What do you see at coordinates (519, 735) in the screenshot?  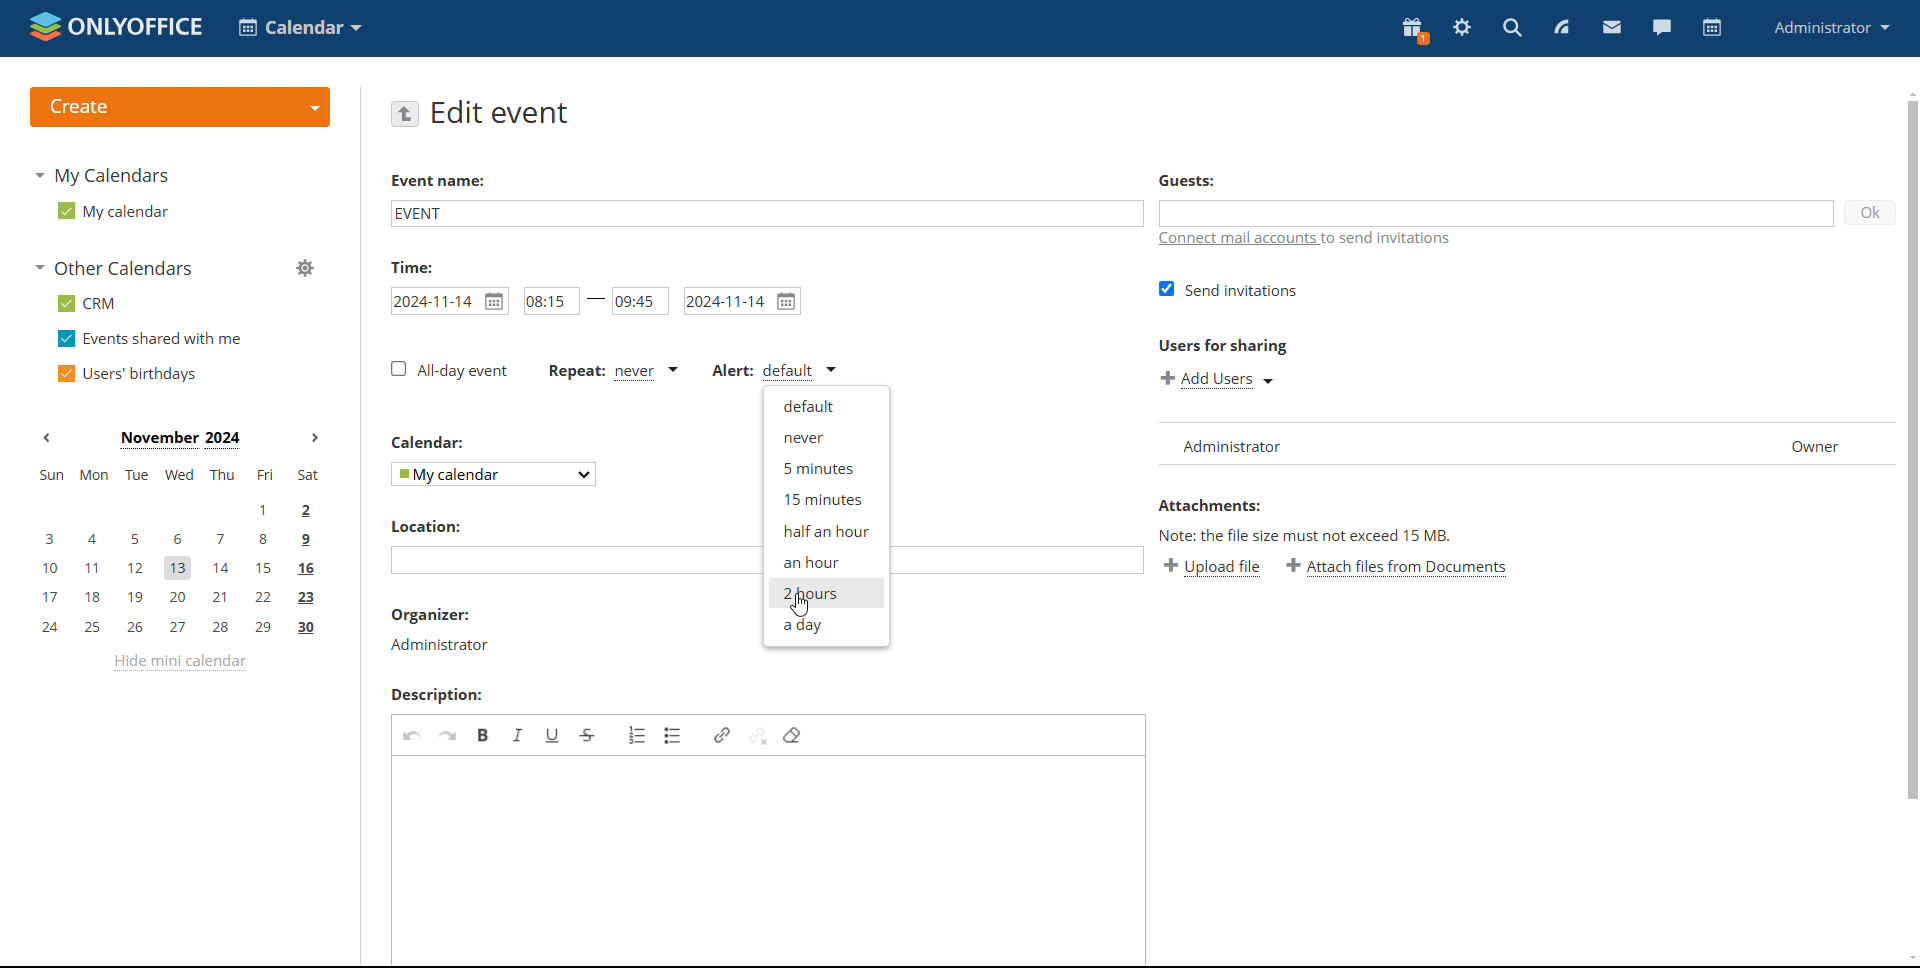 I see `italic` at bounding box center [519, 735].